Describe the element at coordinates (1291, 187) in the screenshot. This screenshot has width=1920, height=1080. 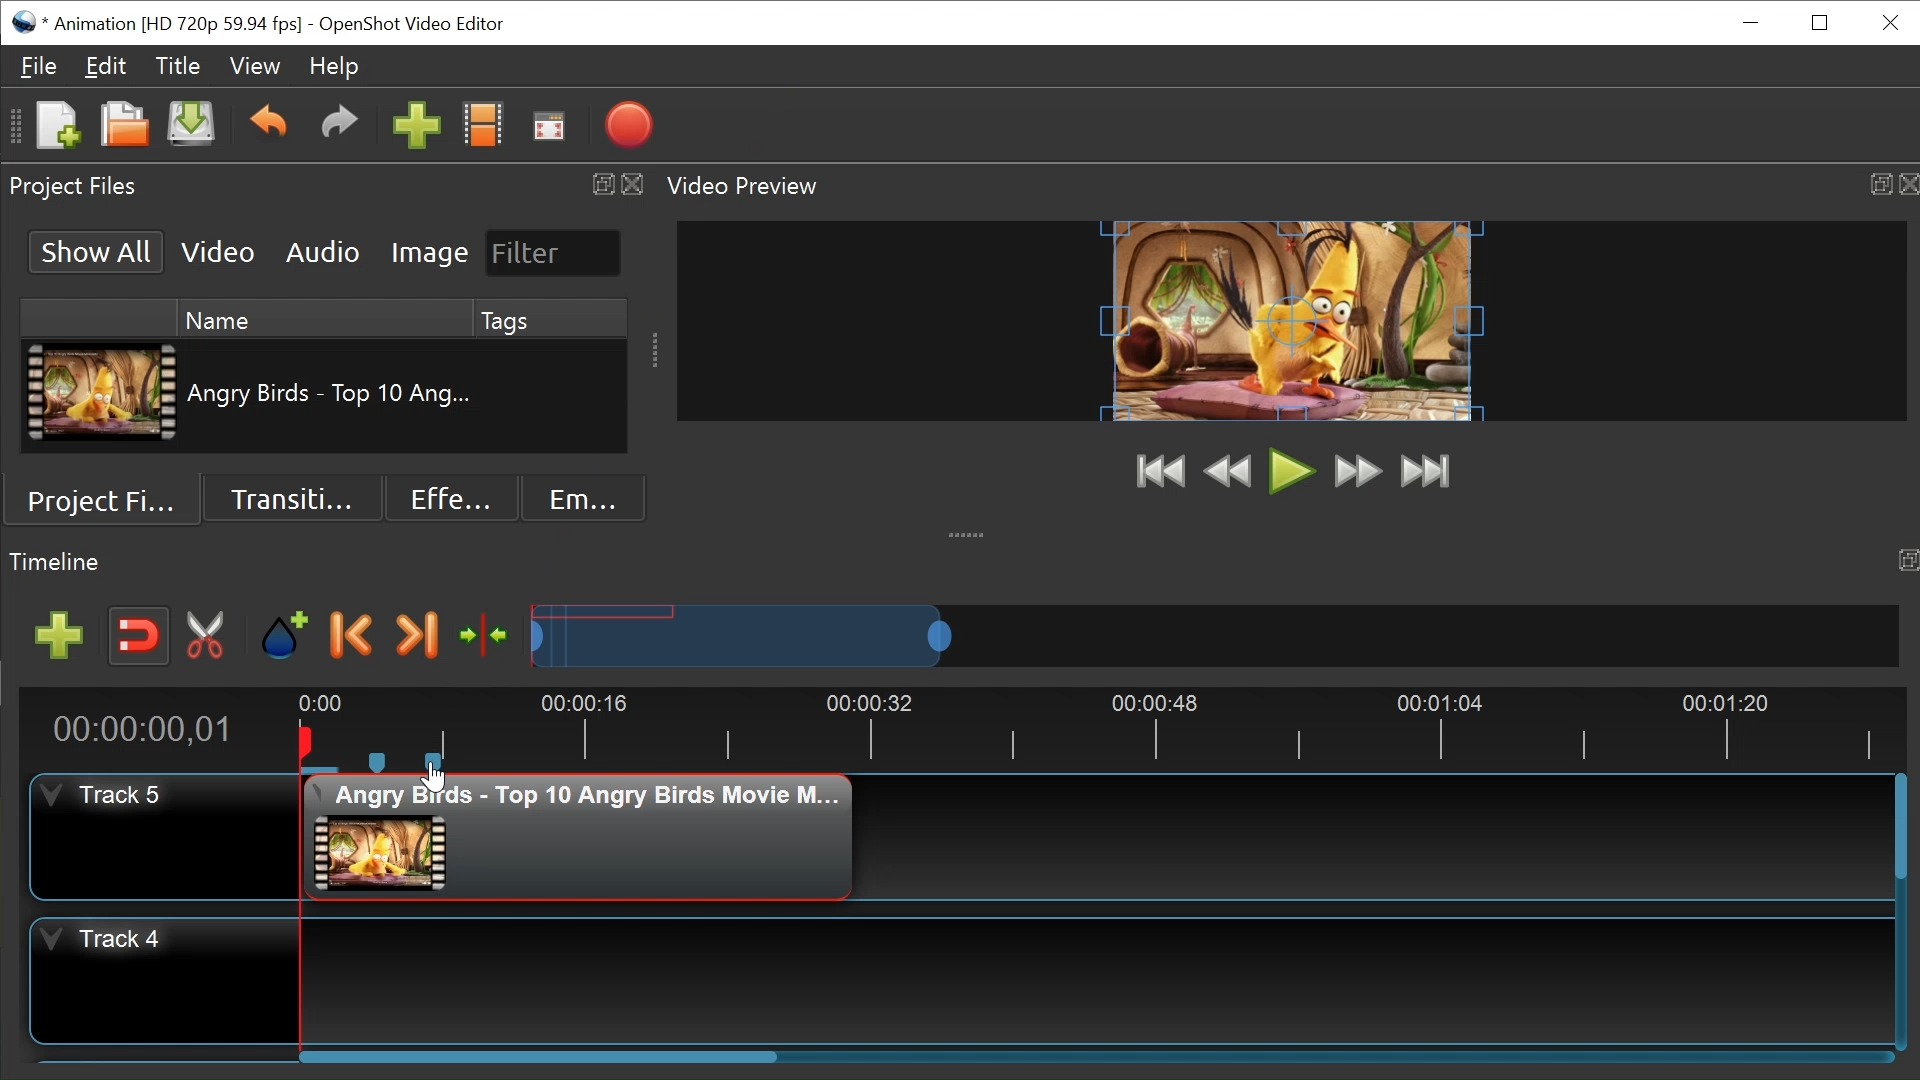
I see `Video Preview Panel` at that location.